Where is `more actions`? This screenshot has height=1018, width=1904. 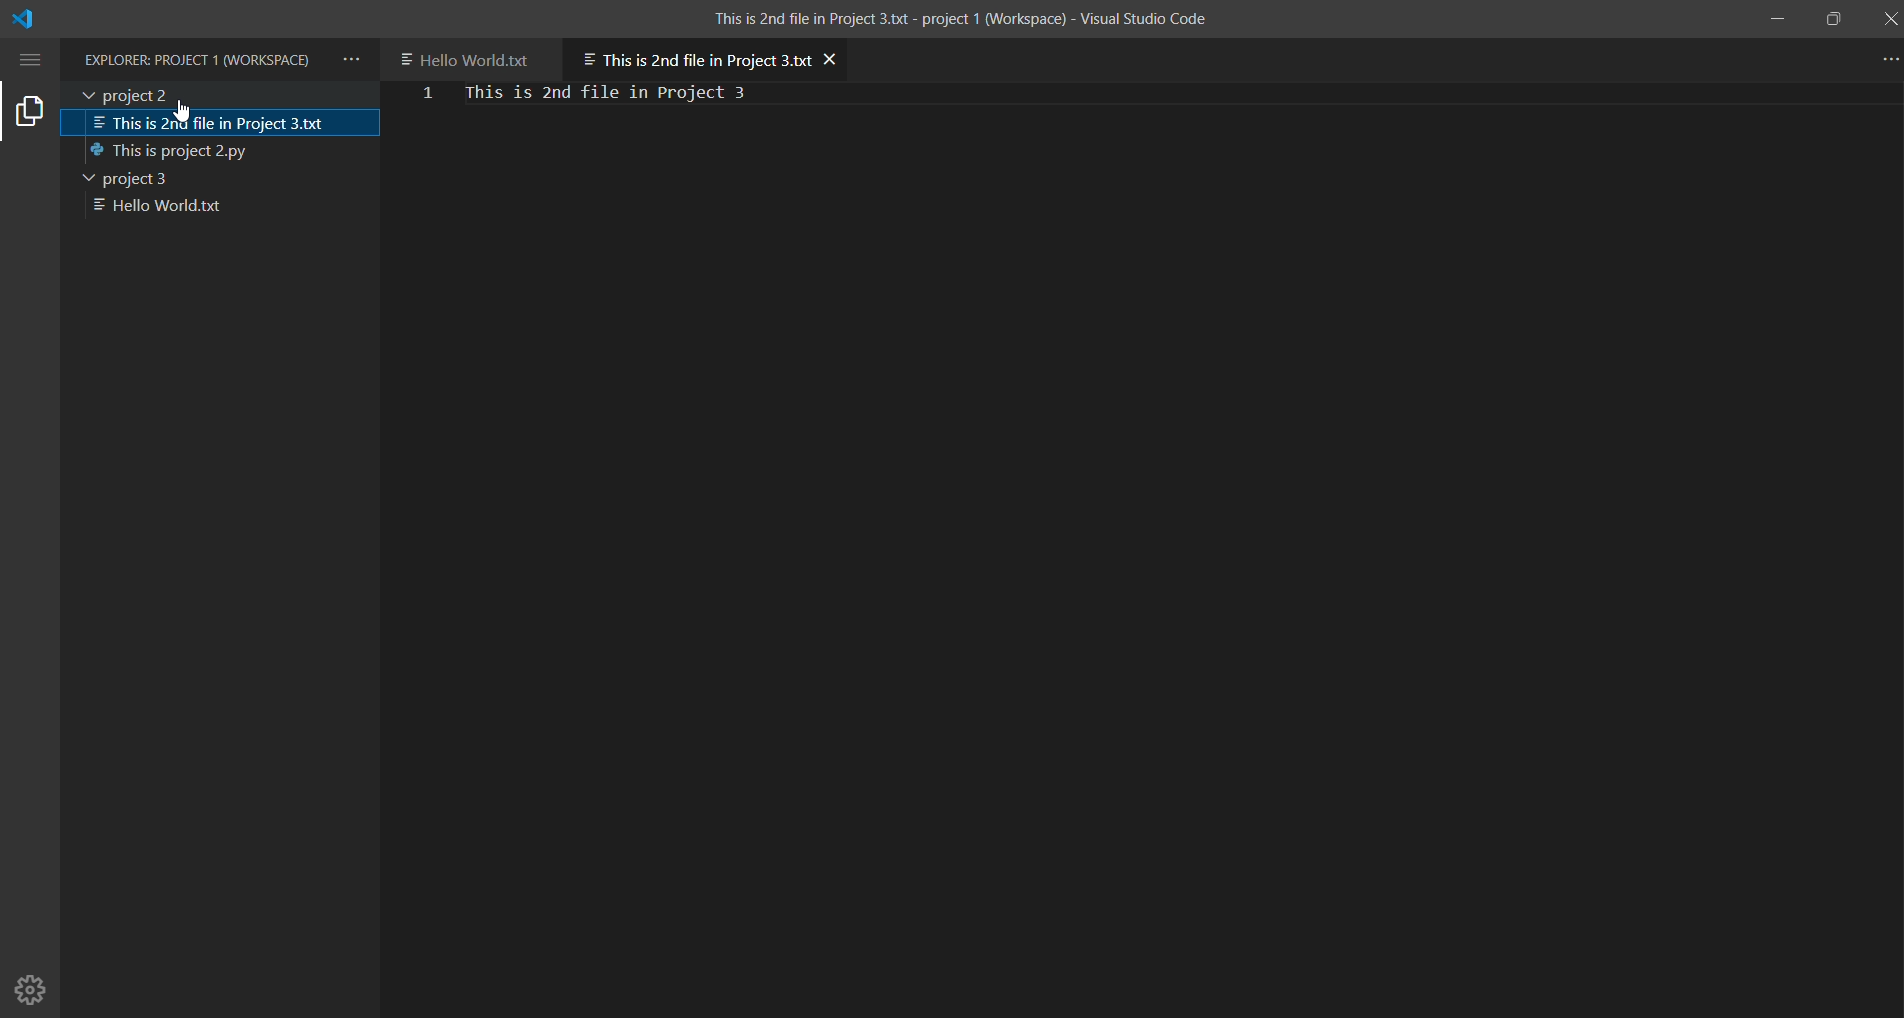 more actions is located at coordinates (1882, 58).